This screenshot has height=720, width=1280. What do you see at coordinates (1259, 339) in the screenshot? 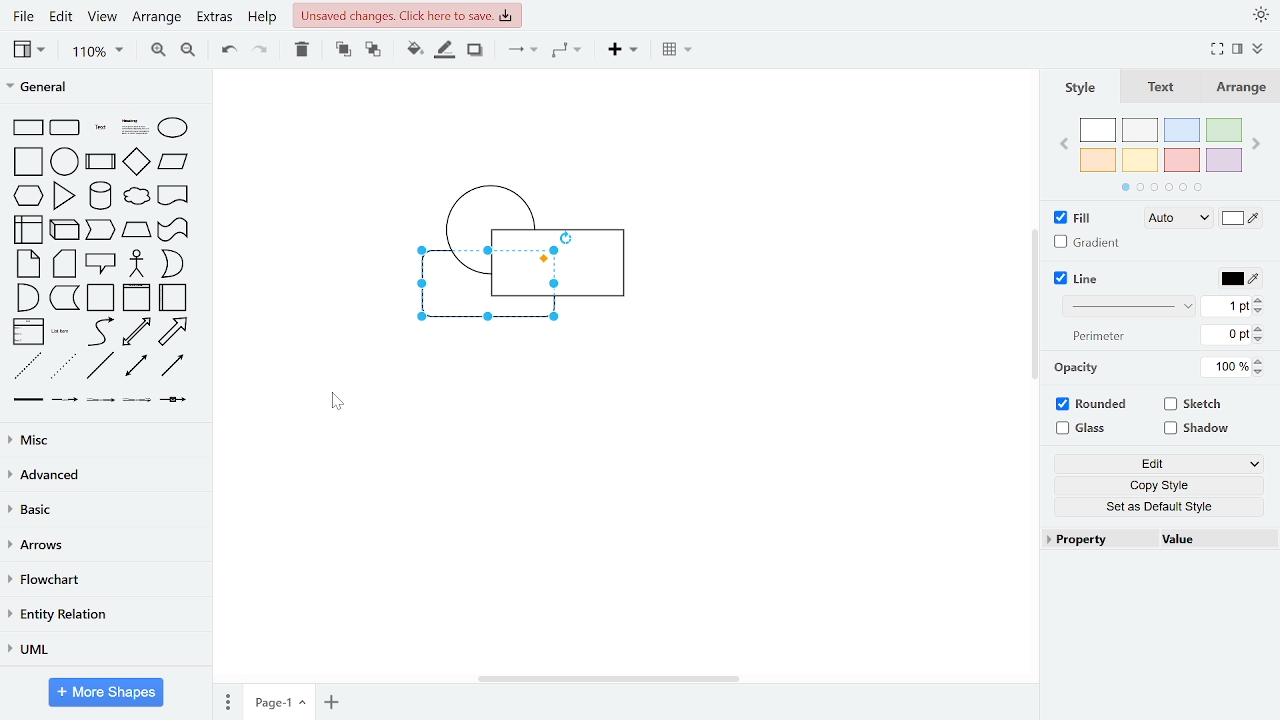
I see `decrease perimeter` at bounding box center [1259, 339].